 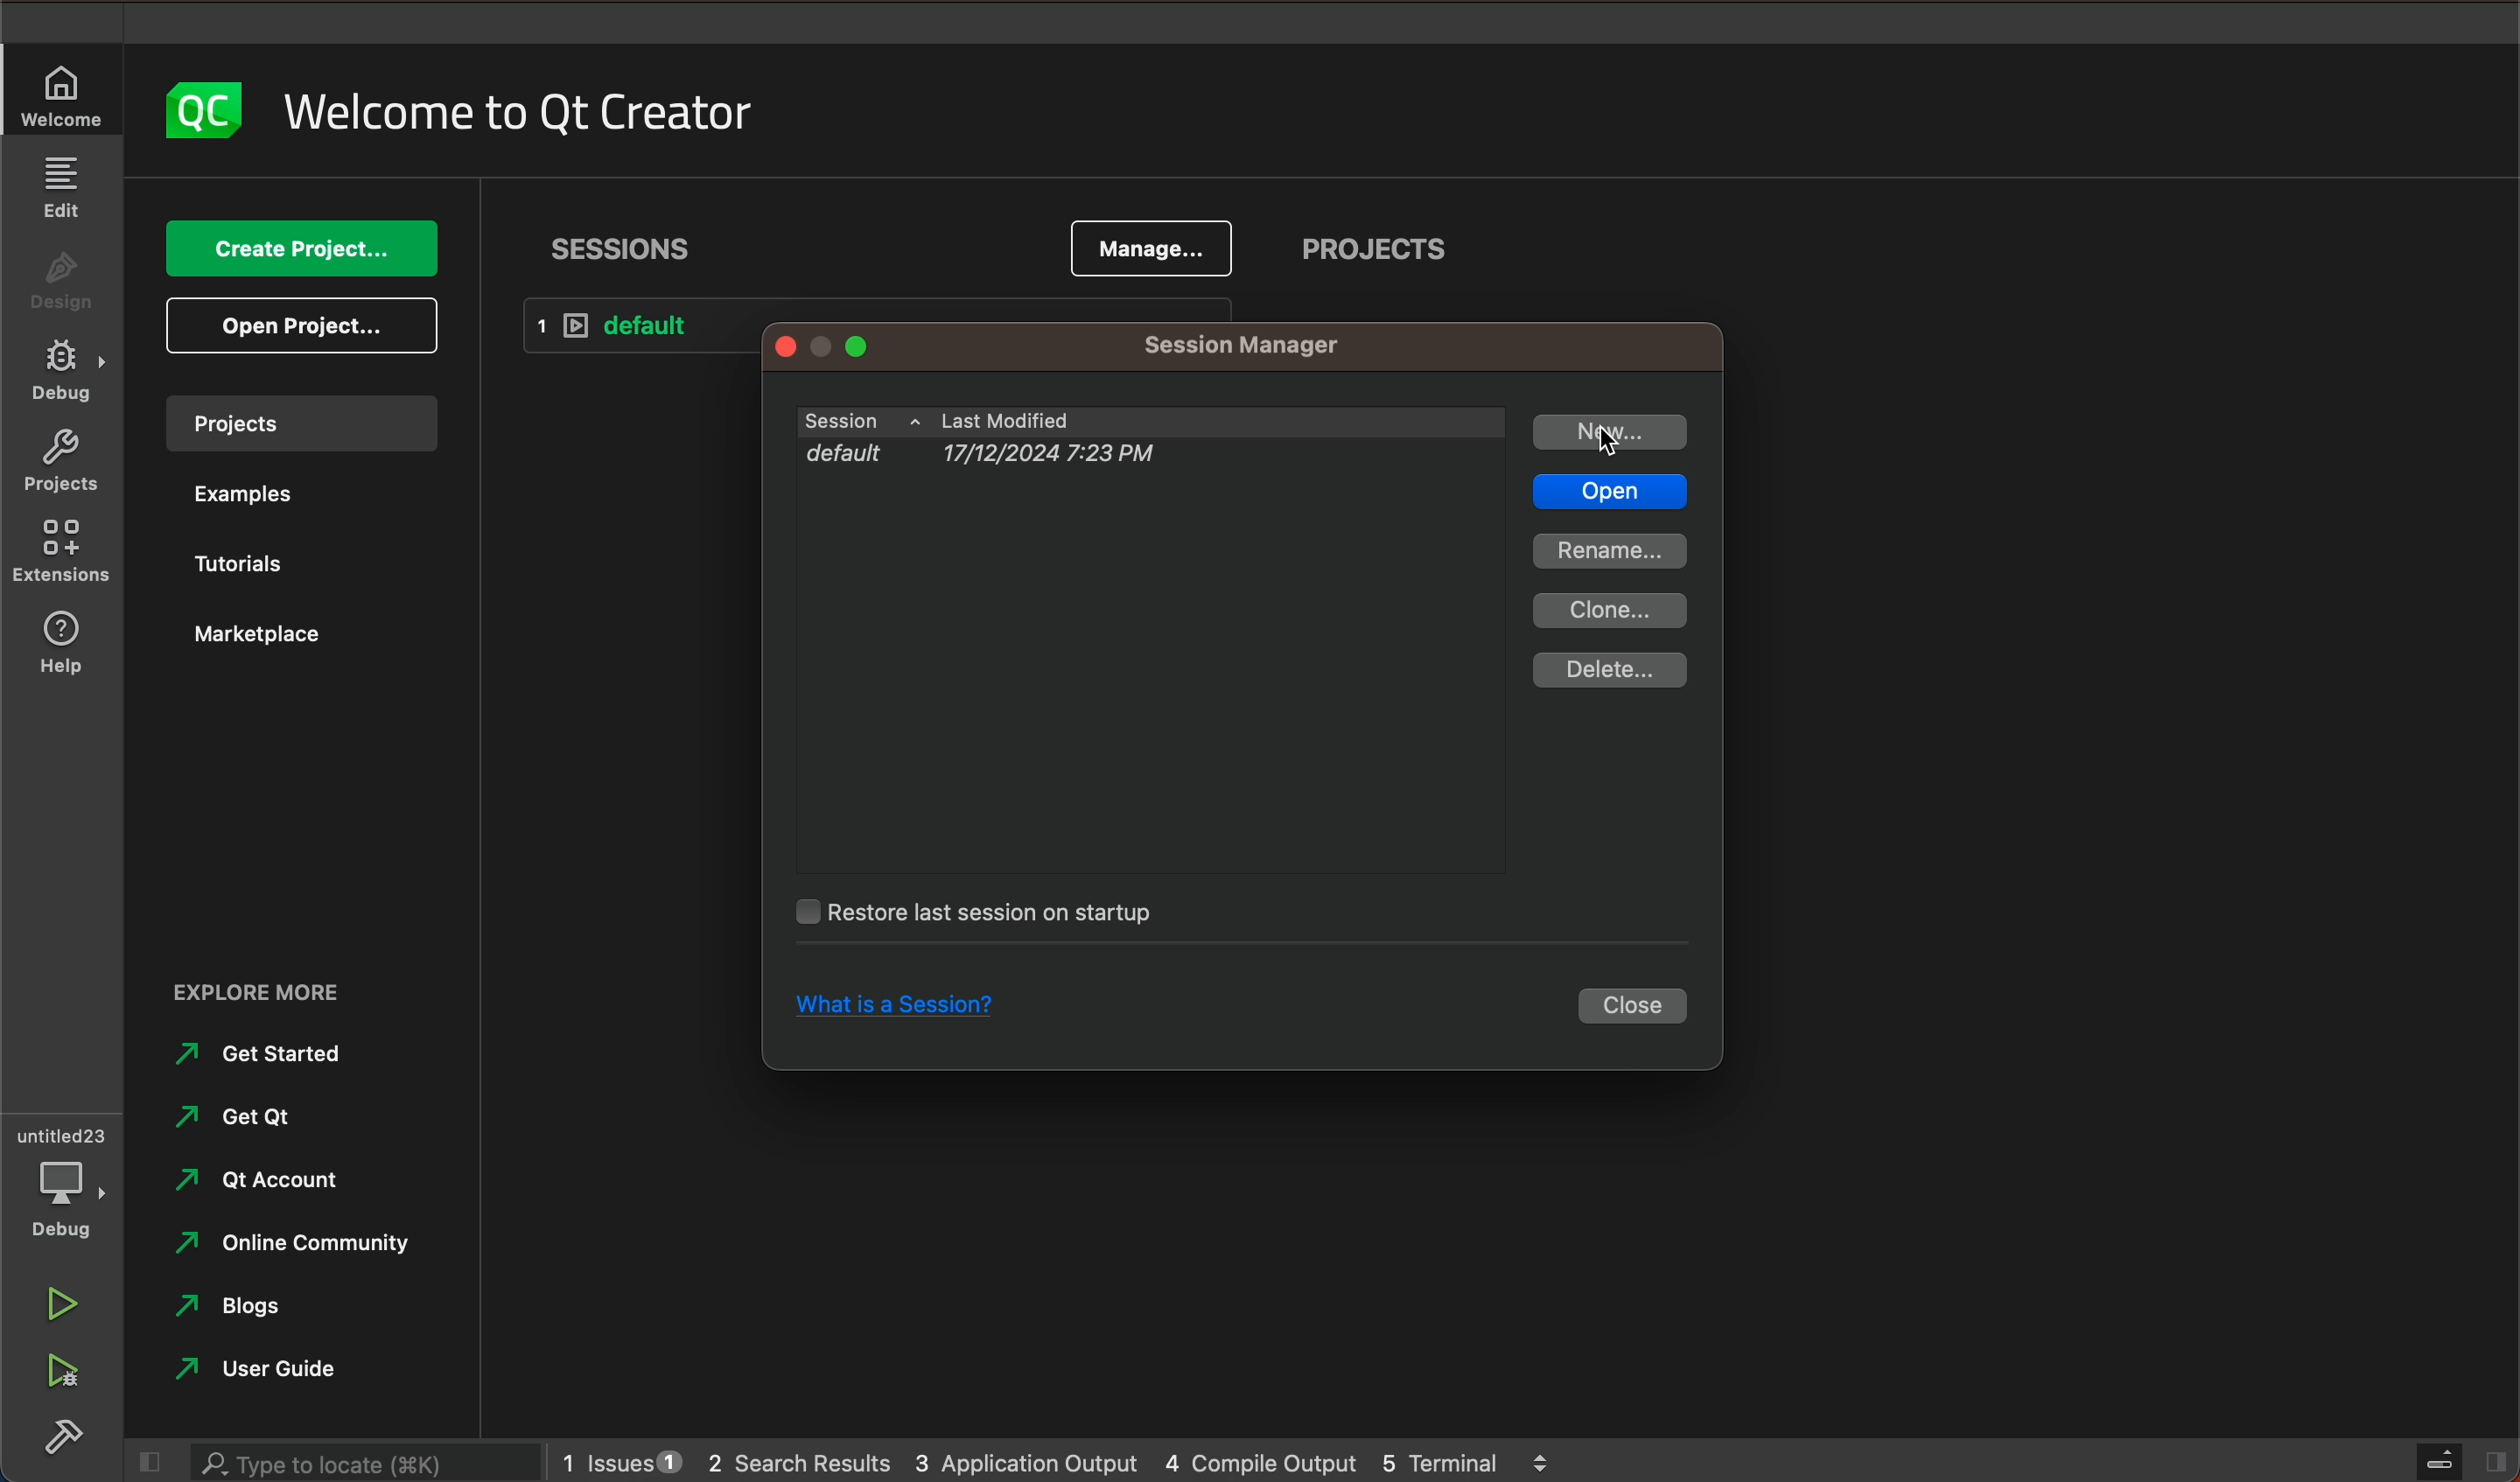 What do you see at coordinates (60, 185) in the screenshot?
I see `edit` at bounding box center [60, 185].